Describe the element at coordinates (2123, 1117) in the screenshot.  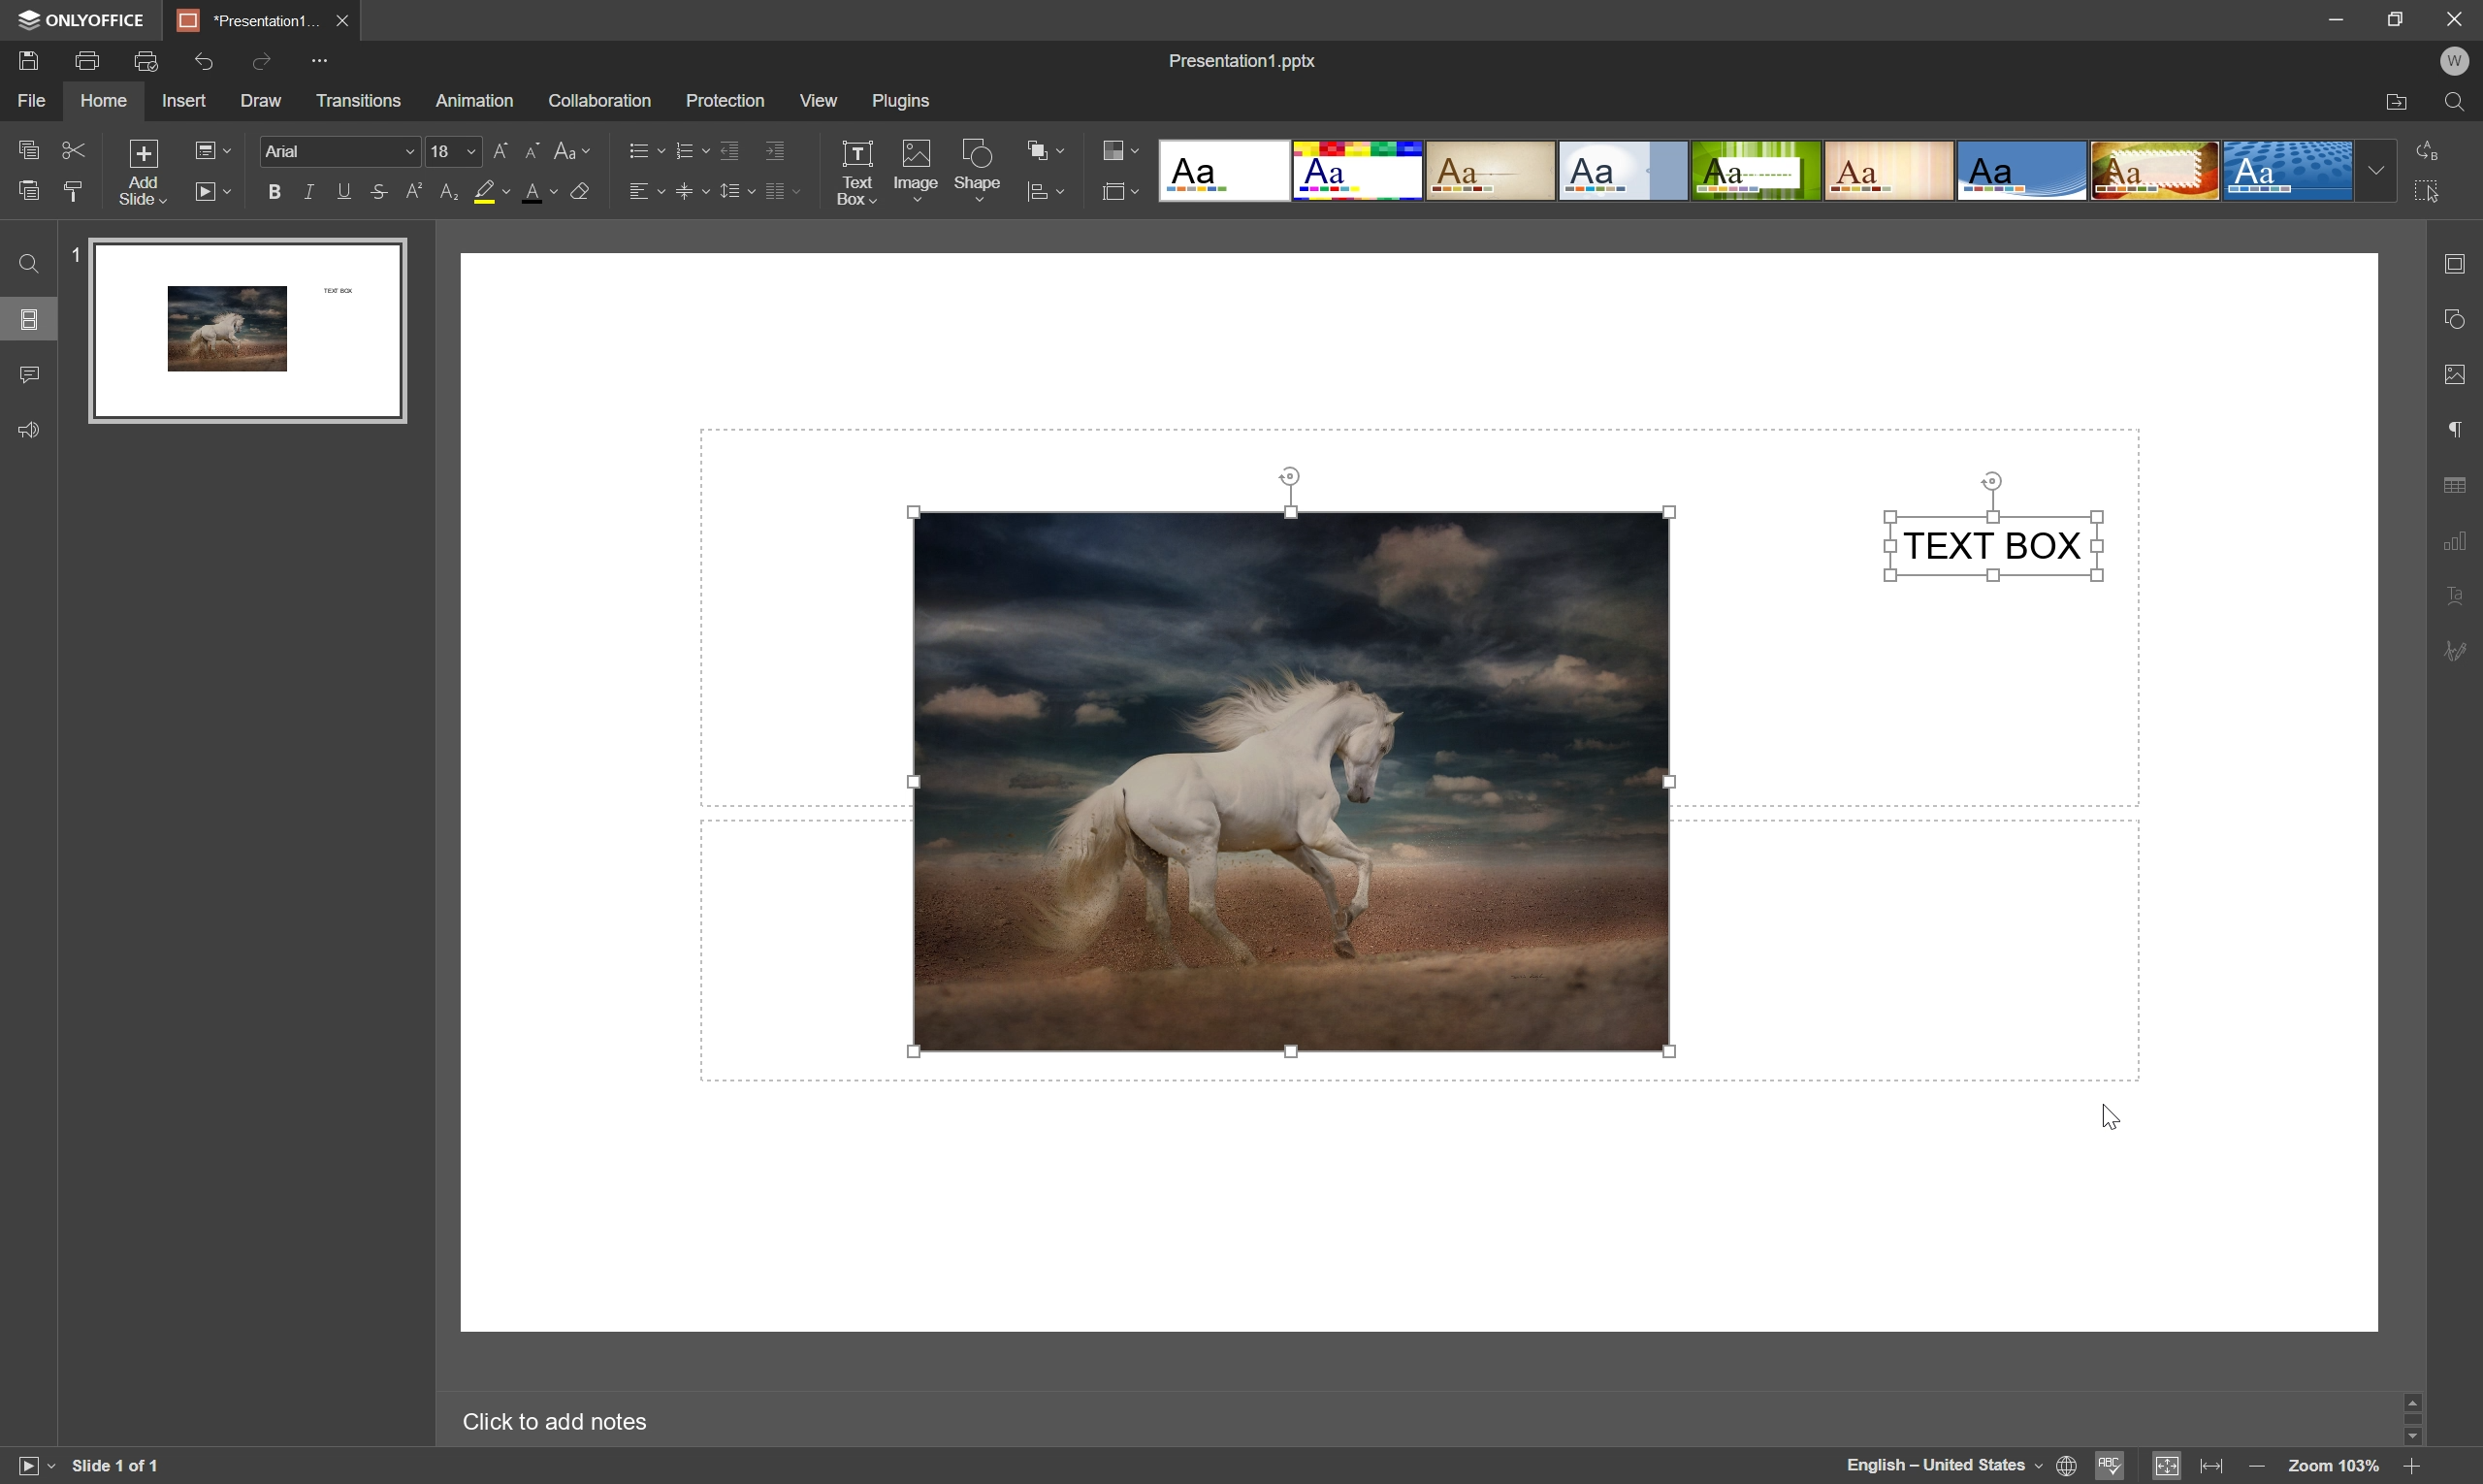
I see `cursor` at that location.